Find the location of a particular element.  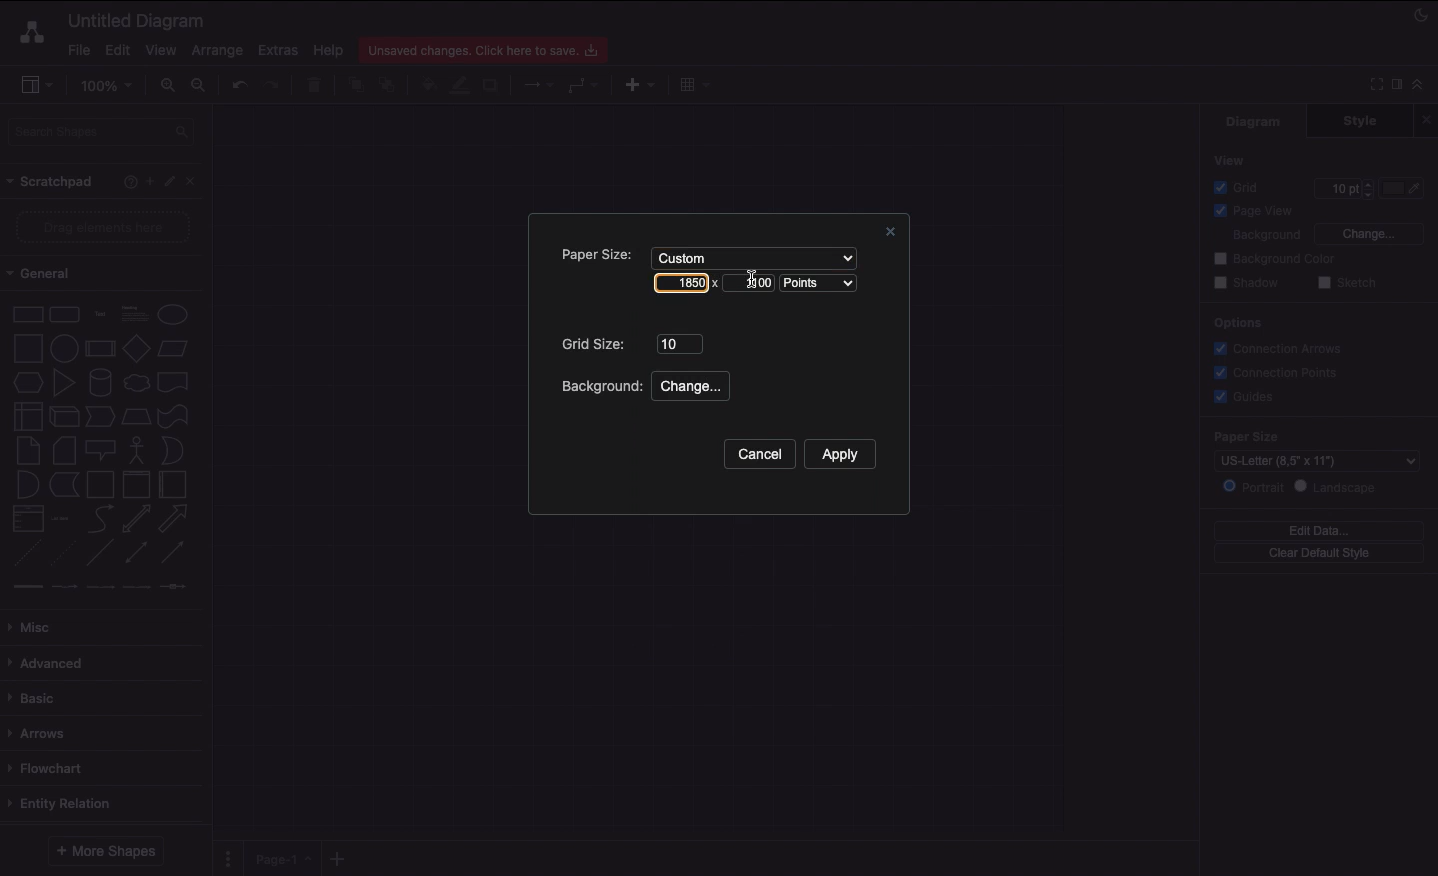

Untitled diagram is located at coordinates (137, 20).